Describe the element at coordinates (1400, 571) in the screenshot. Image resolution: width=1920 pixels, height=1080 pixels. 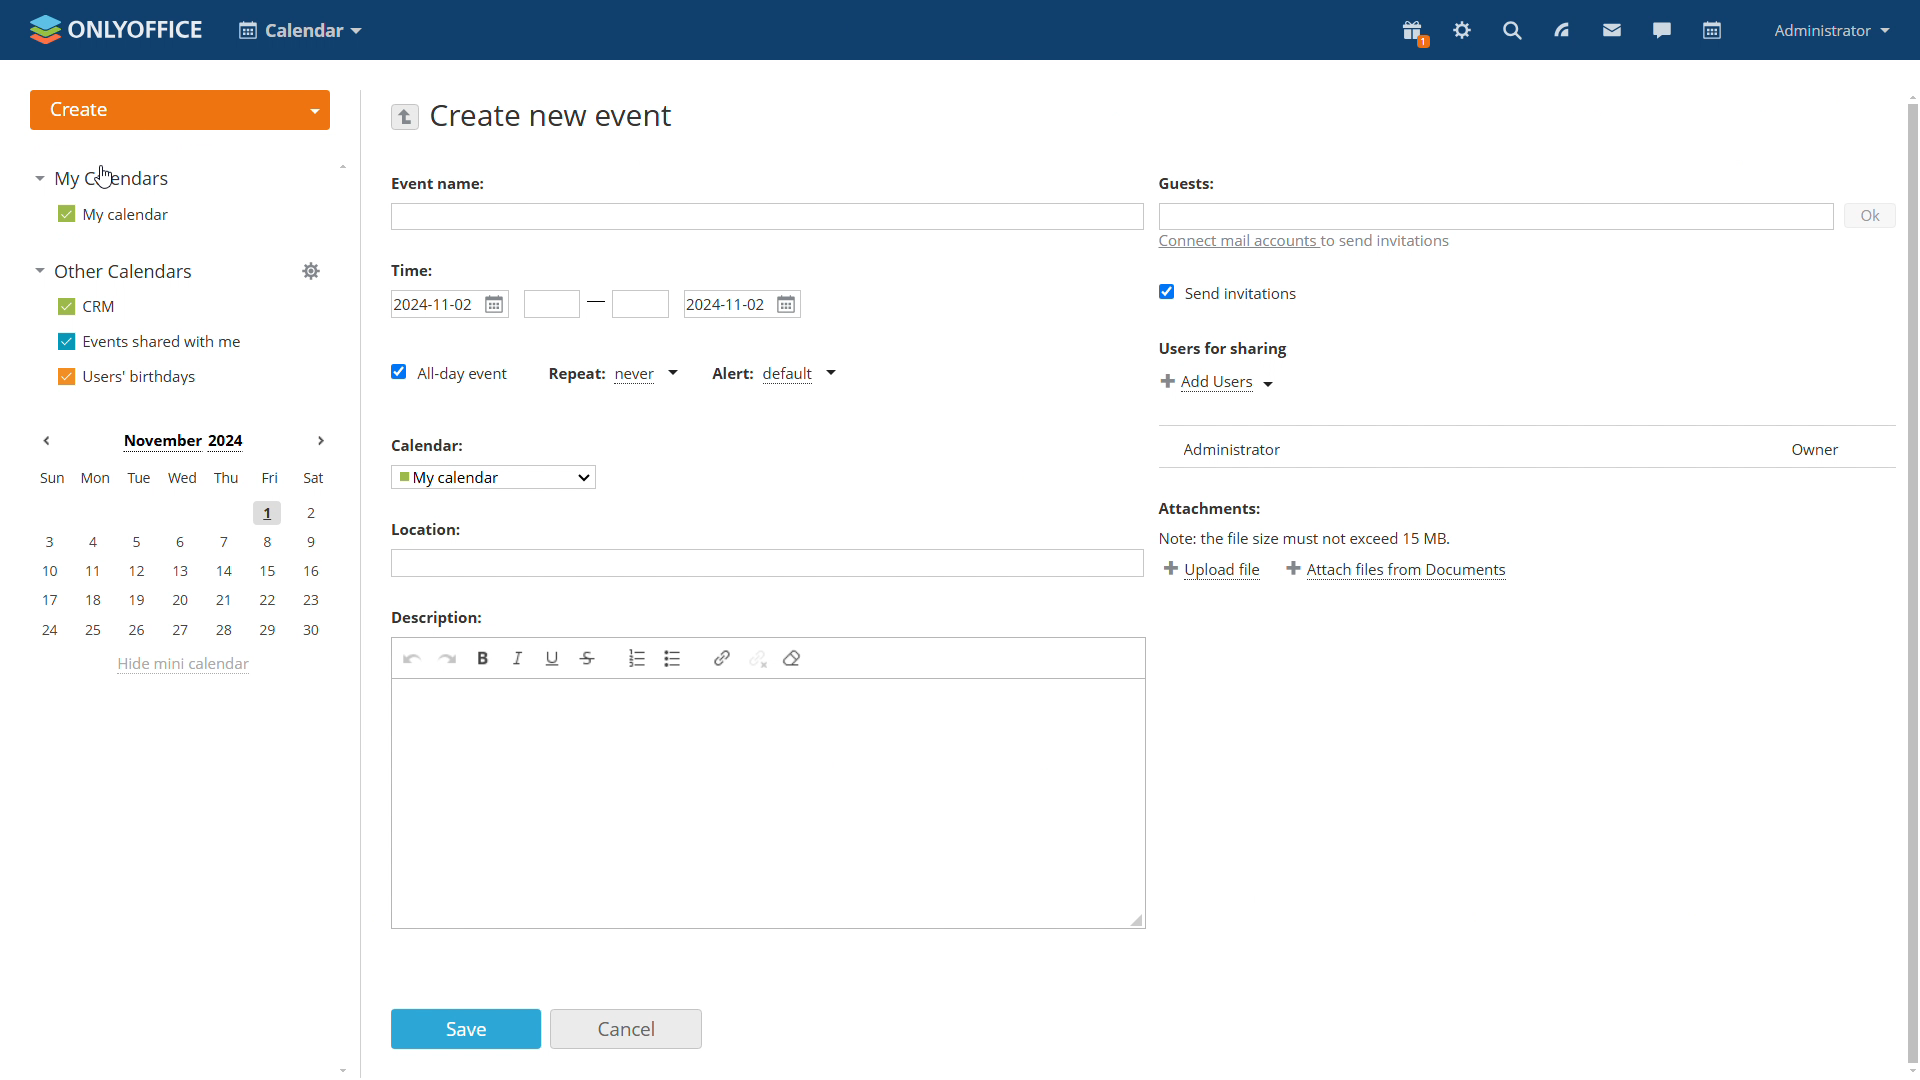
I see `attach files from documents` at that location.